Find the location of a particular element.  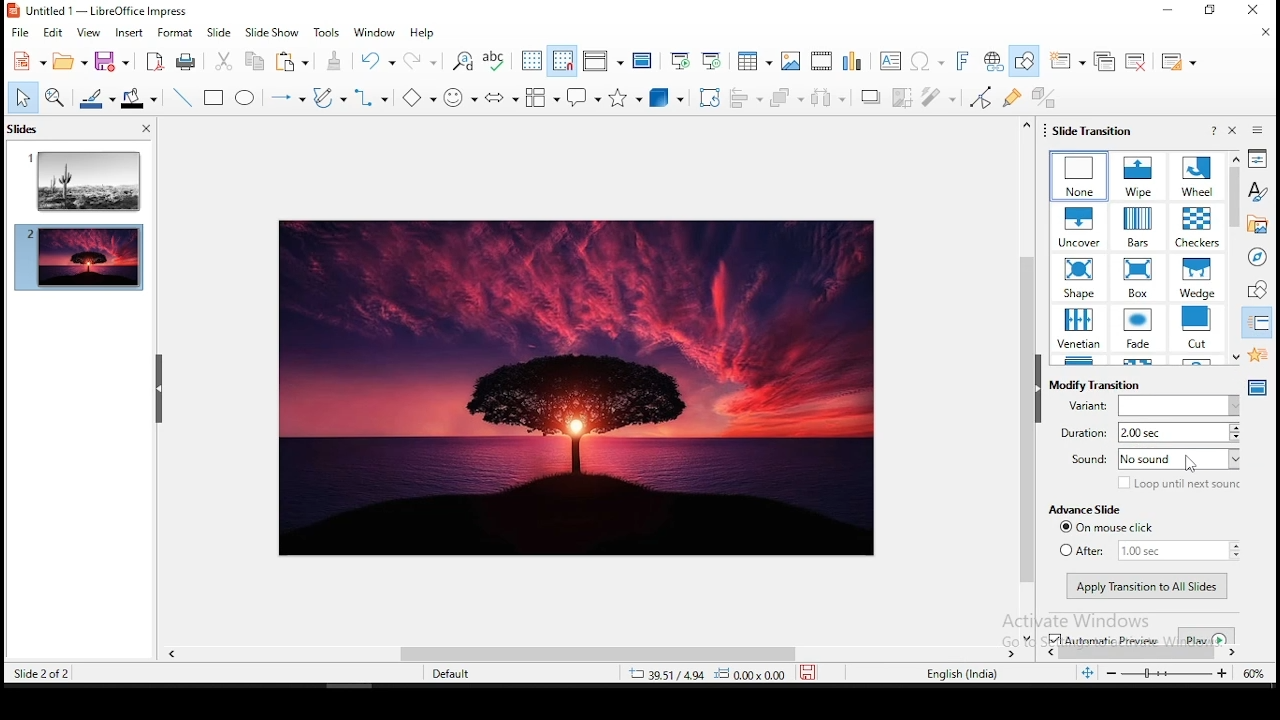

arrange is located at coordinates (788, 97).